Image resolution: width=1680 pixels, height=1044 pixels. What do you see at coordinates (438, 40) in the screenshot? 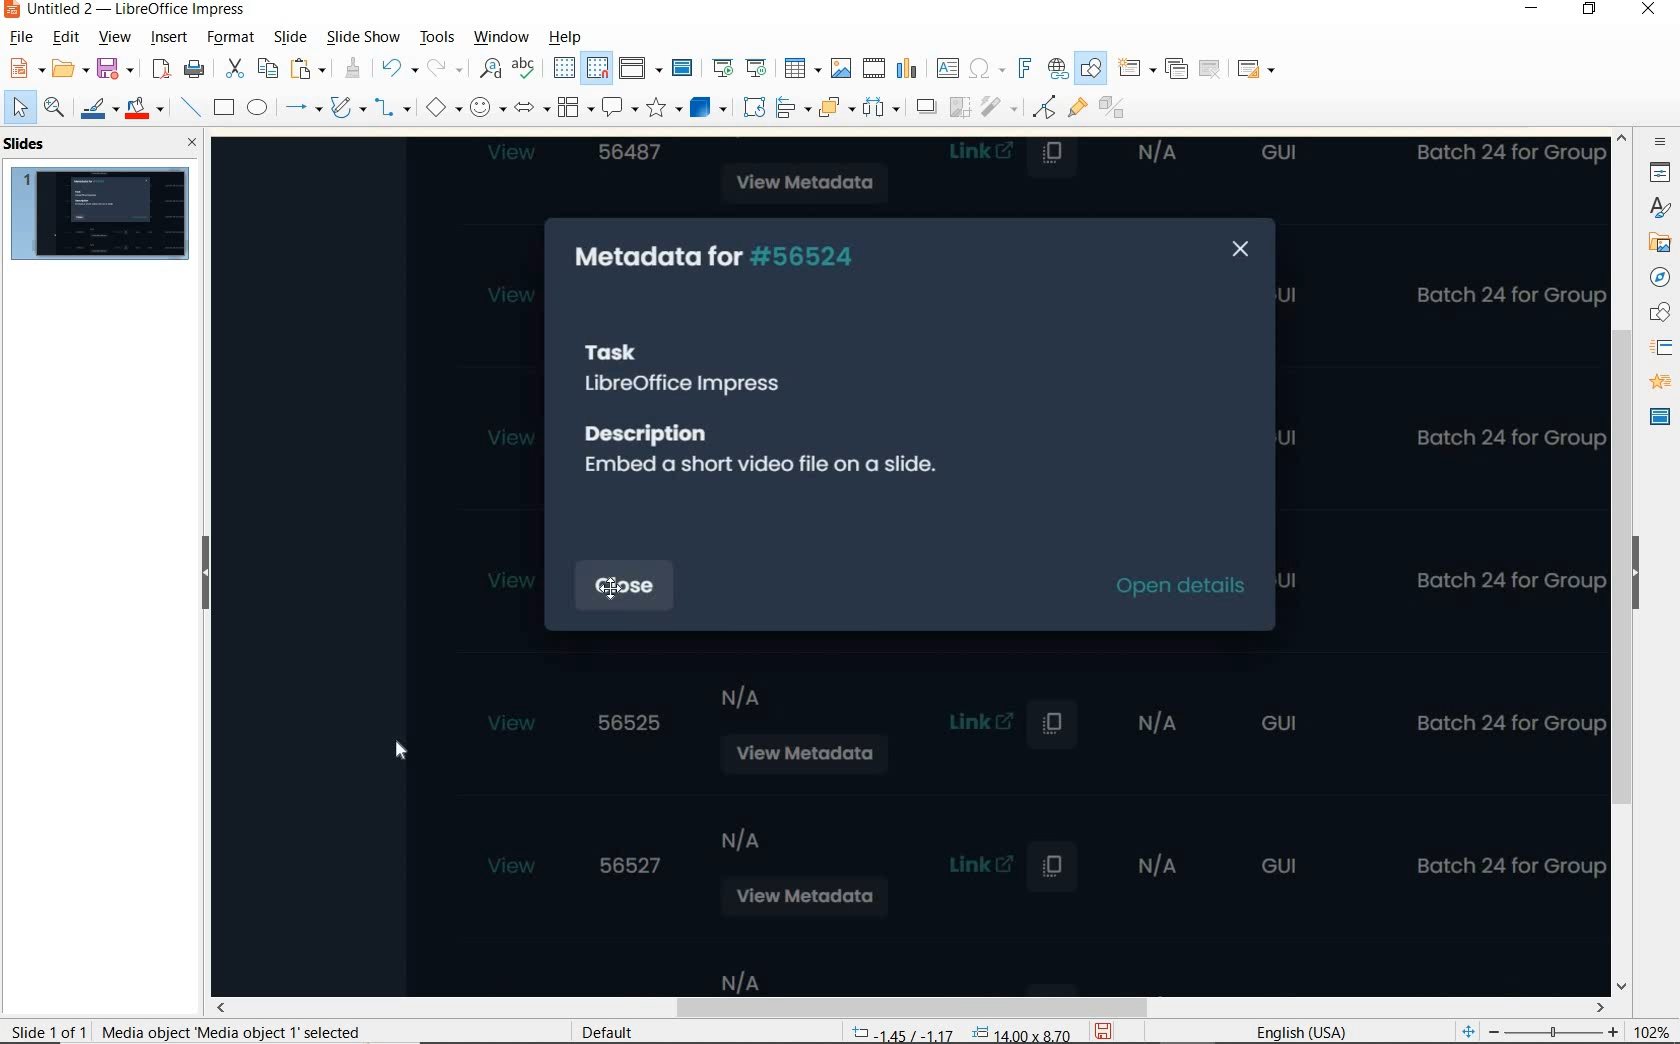
I see `TOOLS` at bounding box center [438, 40].